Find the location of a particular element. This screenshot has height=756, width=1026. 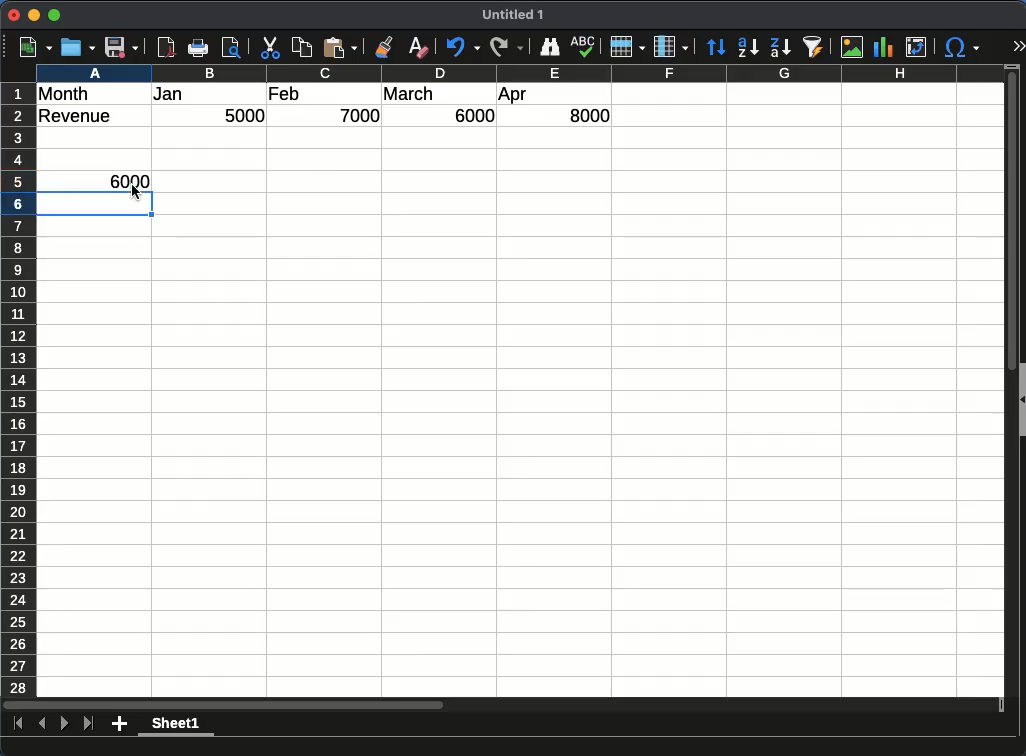

6000 is located at coordinates (471, 115).